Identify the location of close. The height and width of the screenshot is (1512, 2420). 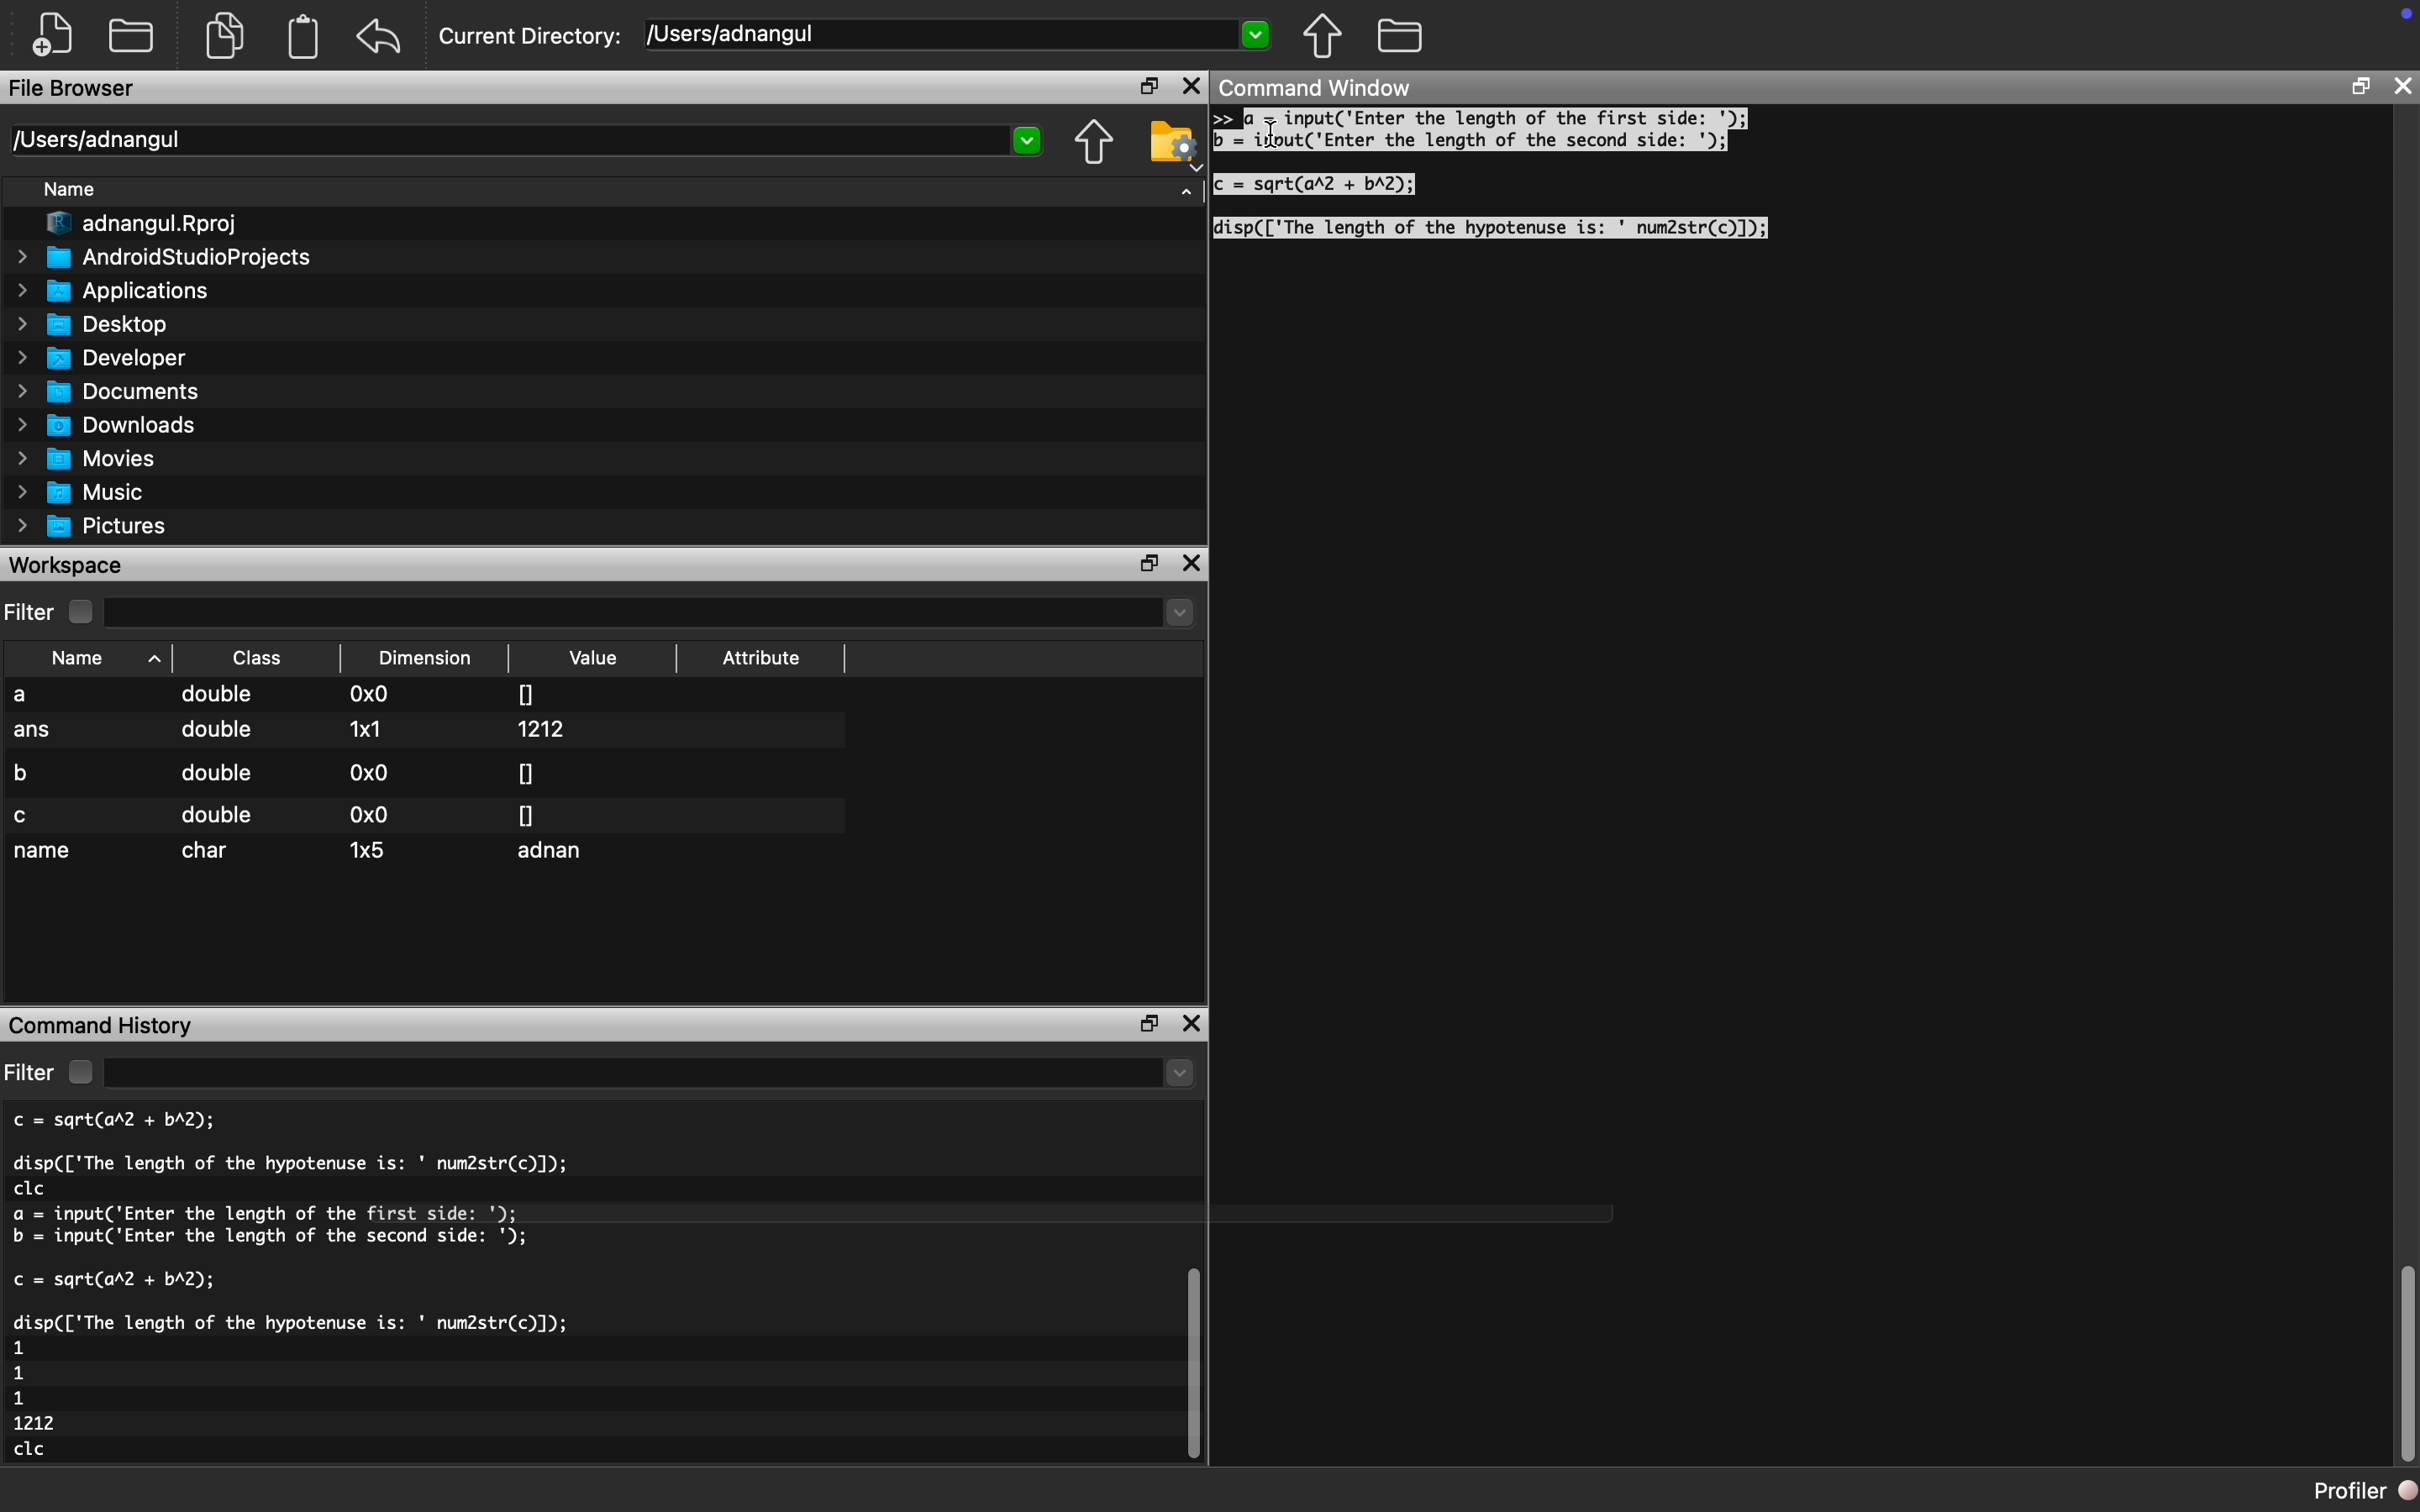
(1191, 87).